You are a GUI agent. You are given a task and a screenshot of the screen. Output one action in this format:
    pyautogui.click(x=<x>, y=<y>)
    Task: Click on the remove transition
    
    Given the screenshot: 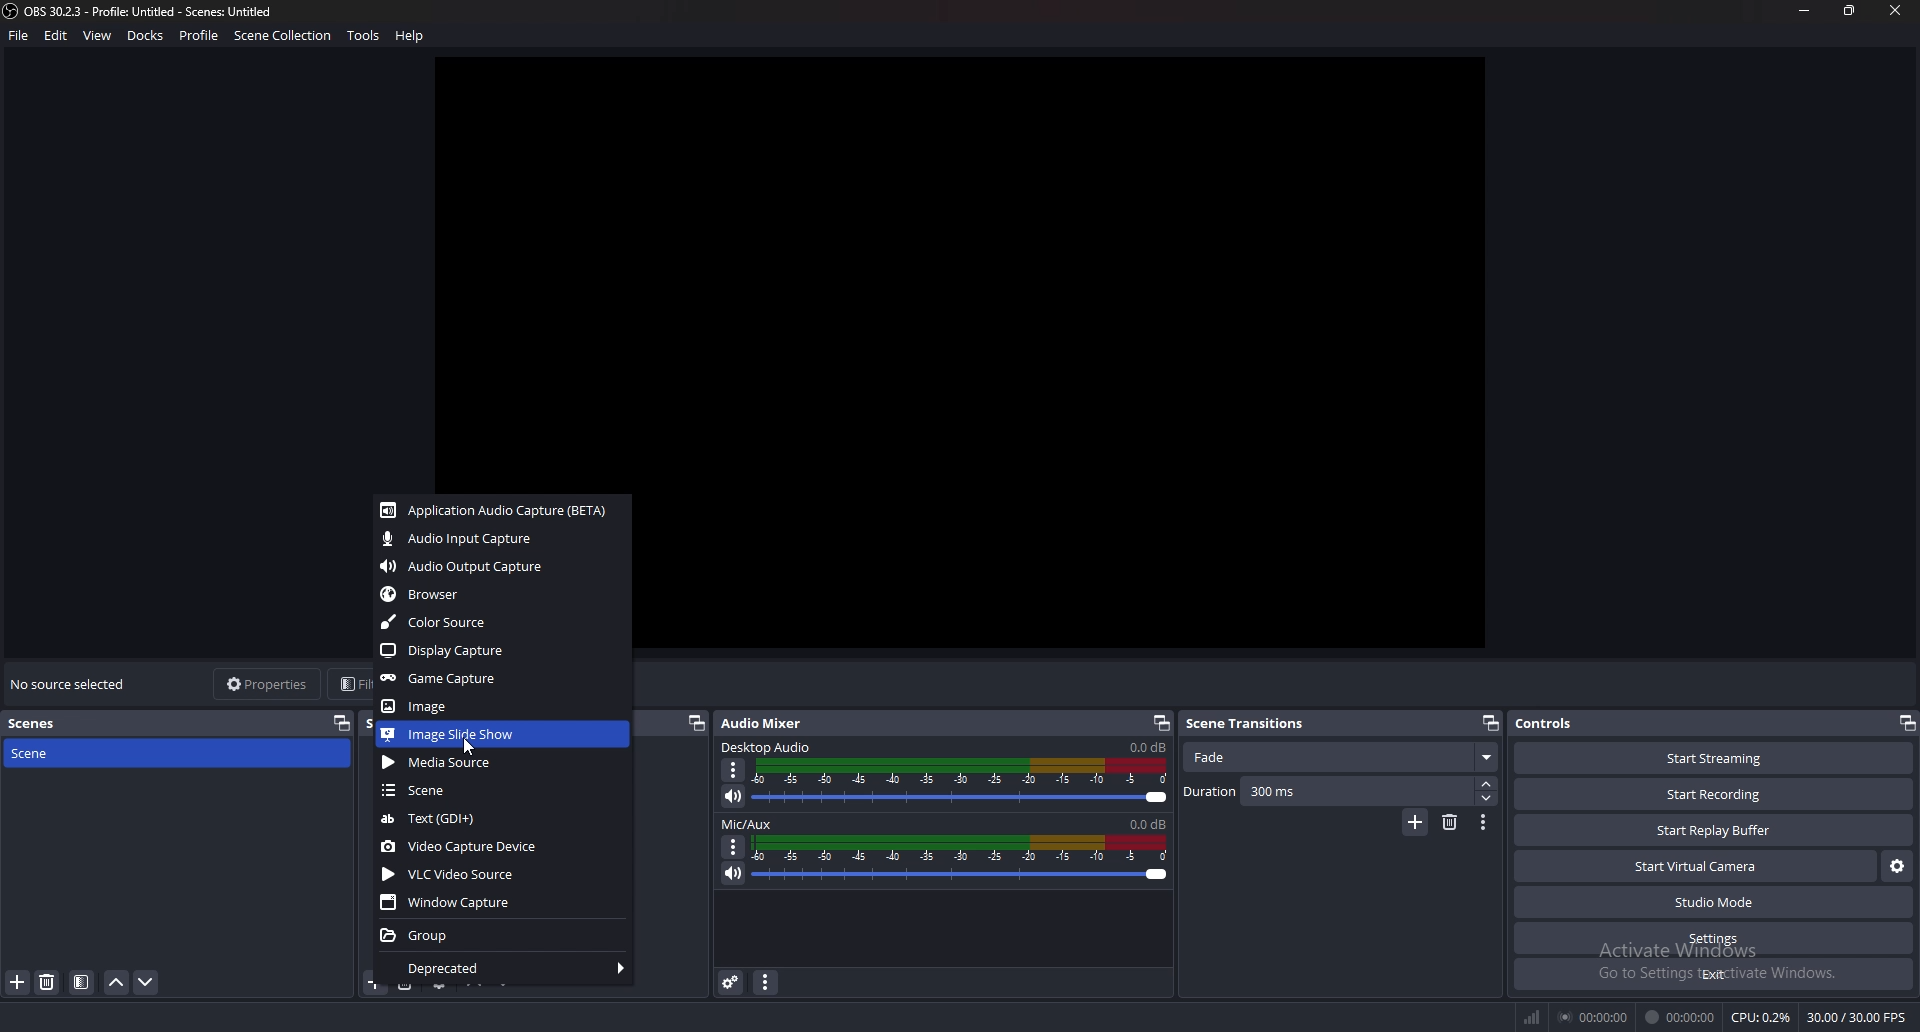 What is the action you would take?
    pyautogui.click(x=1449, y=823)
    